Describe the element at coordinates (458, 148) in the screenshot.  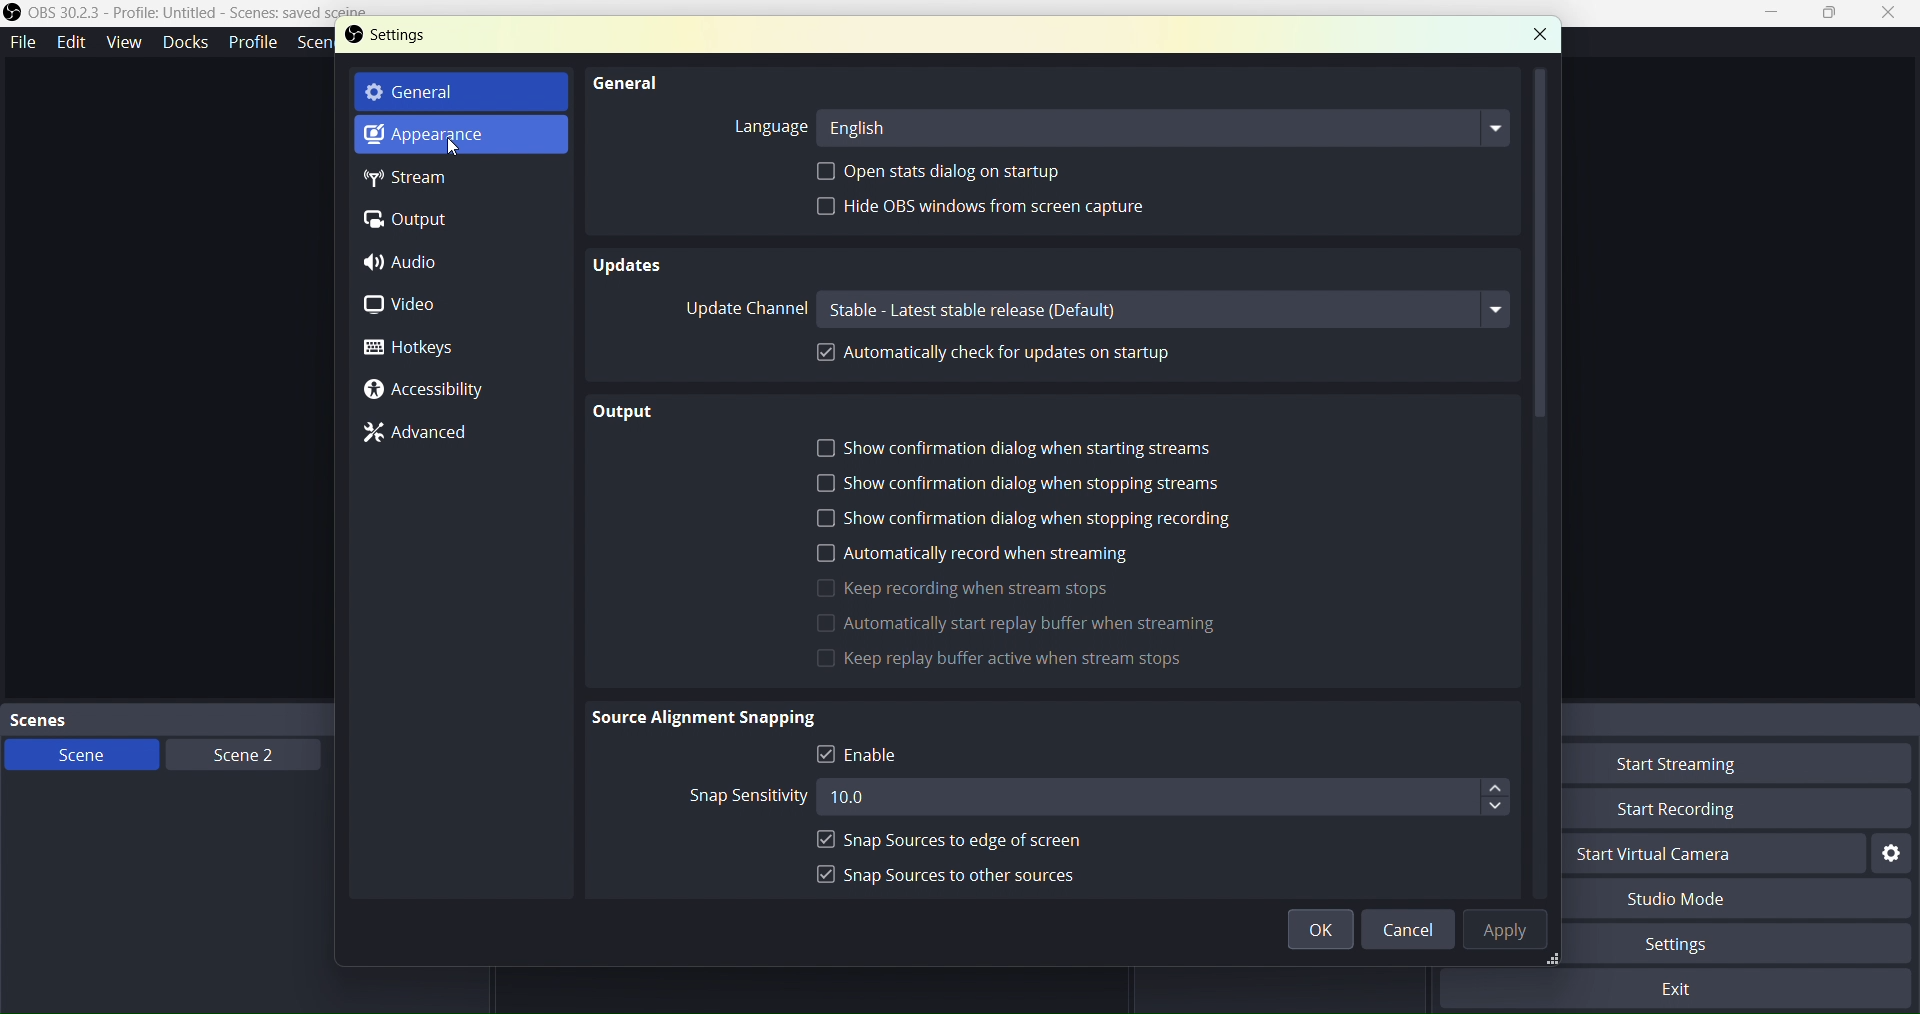
I see `cursor` at that location.